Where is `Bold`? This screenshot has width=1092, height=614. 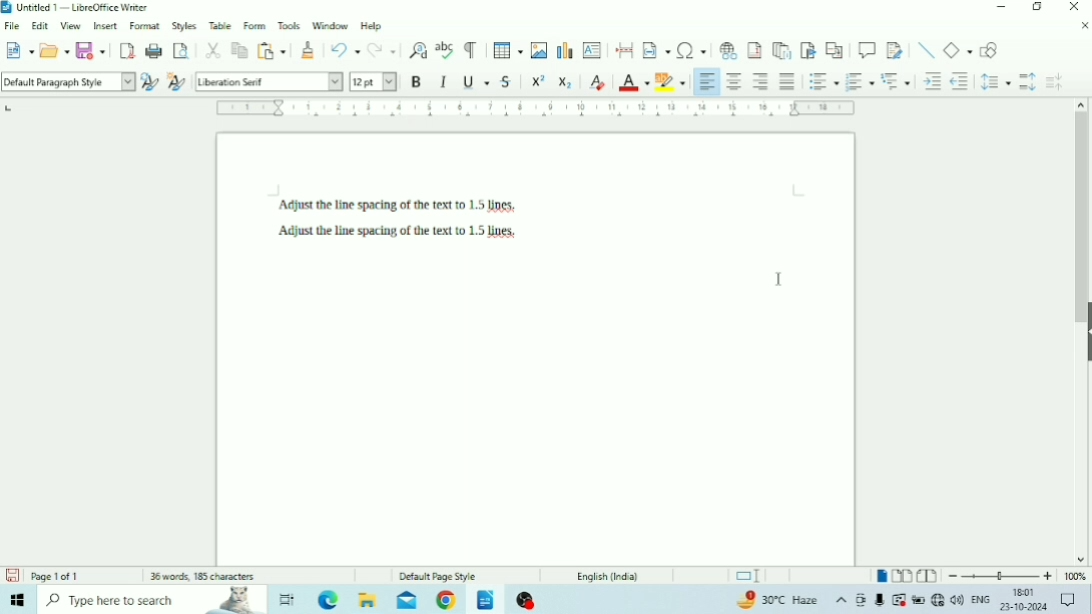 Bold is located at coordinates (417, 82).